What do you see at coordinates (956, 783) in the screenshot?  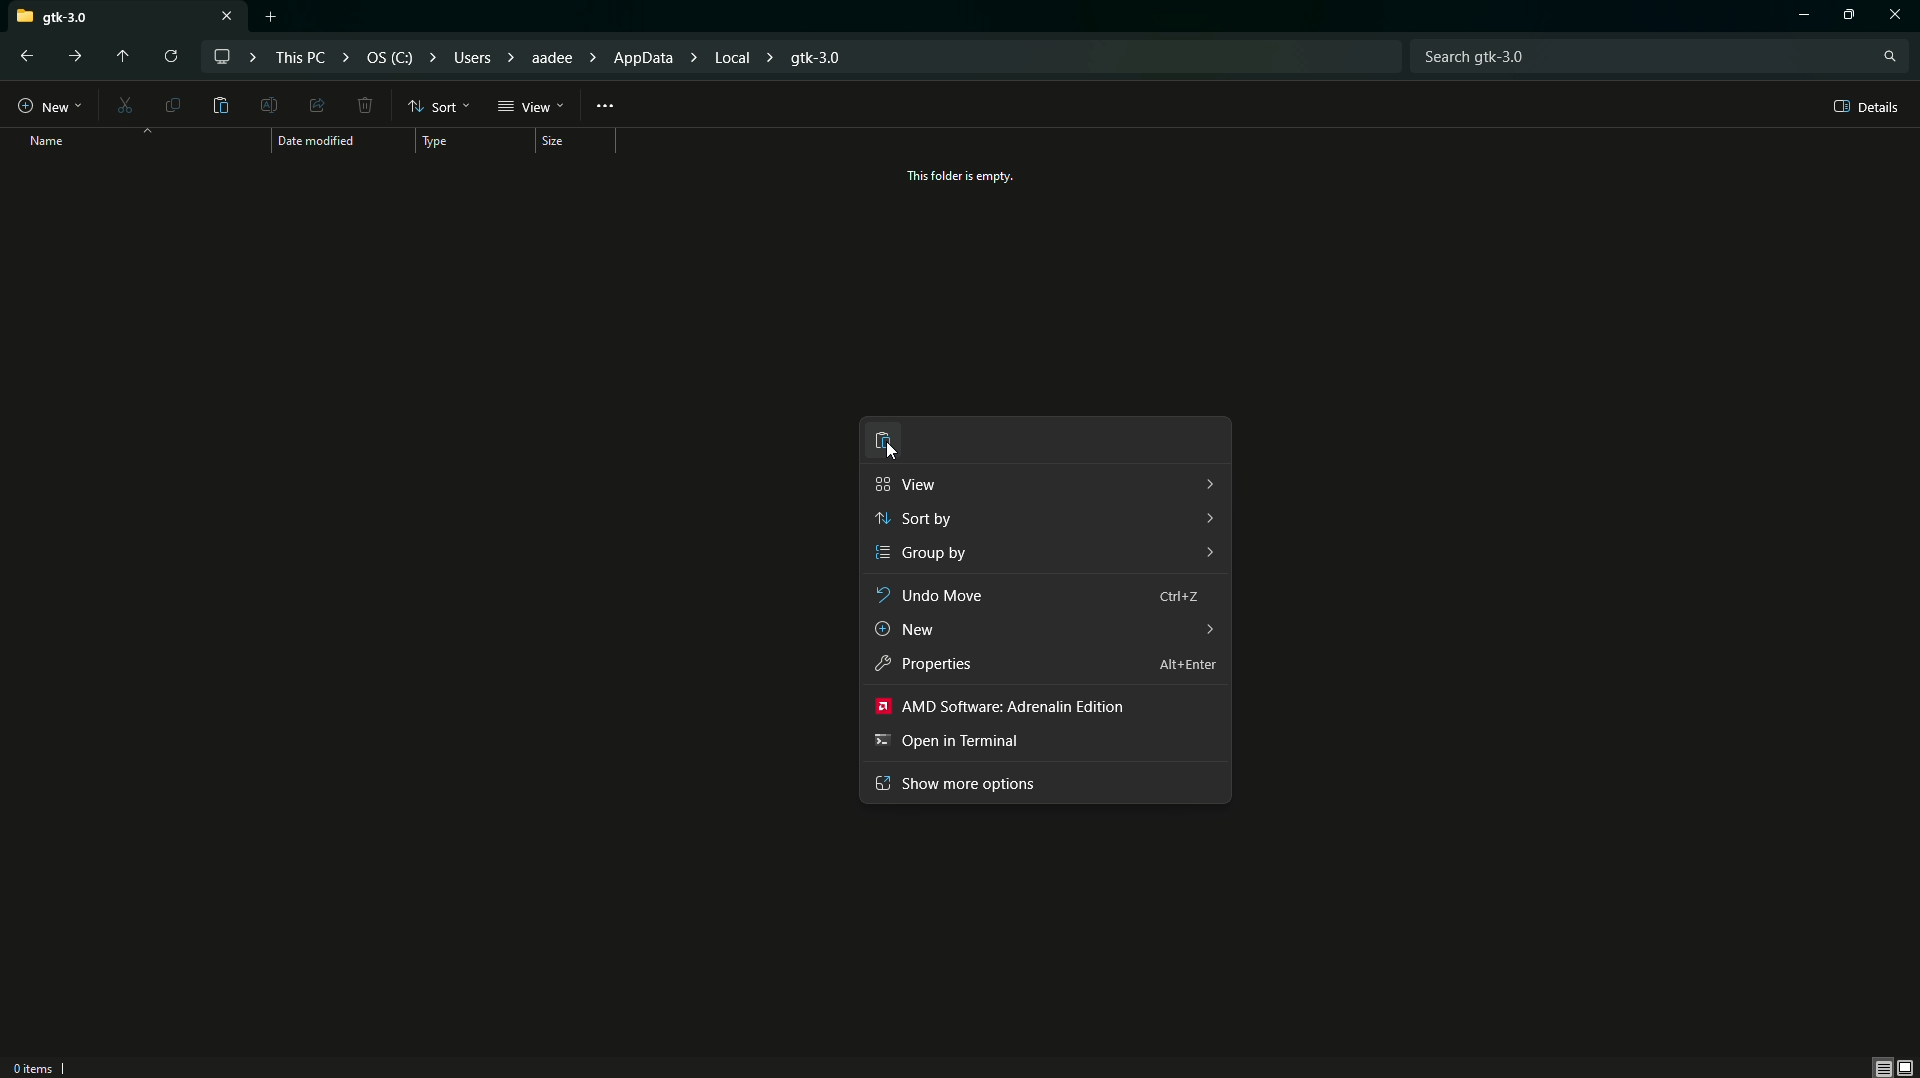 I see `Show more options` at bounding box center [956, 783].